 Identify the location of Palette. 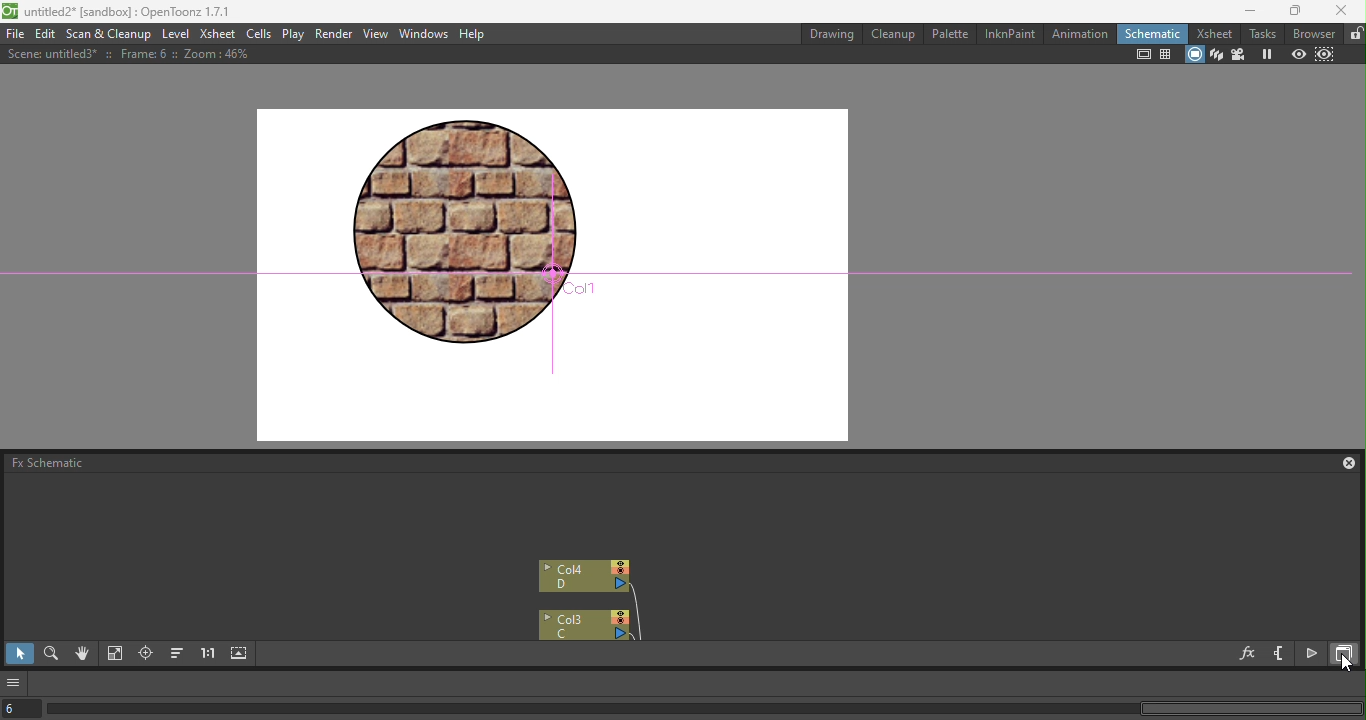
(951, 33).